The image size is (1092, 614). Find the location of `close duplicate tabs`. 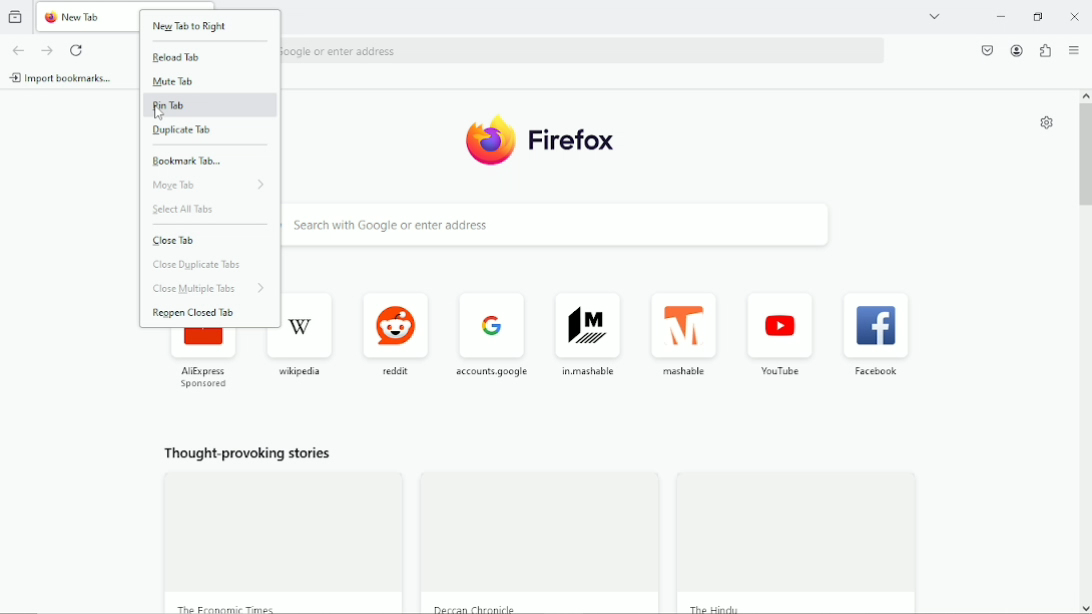

close duplicate tabs is located at coordinates (205, 265).